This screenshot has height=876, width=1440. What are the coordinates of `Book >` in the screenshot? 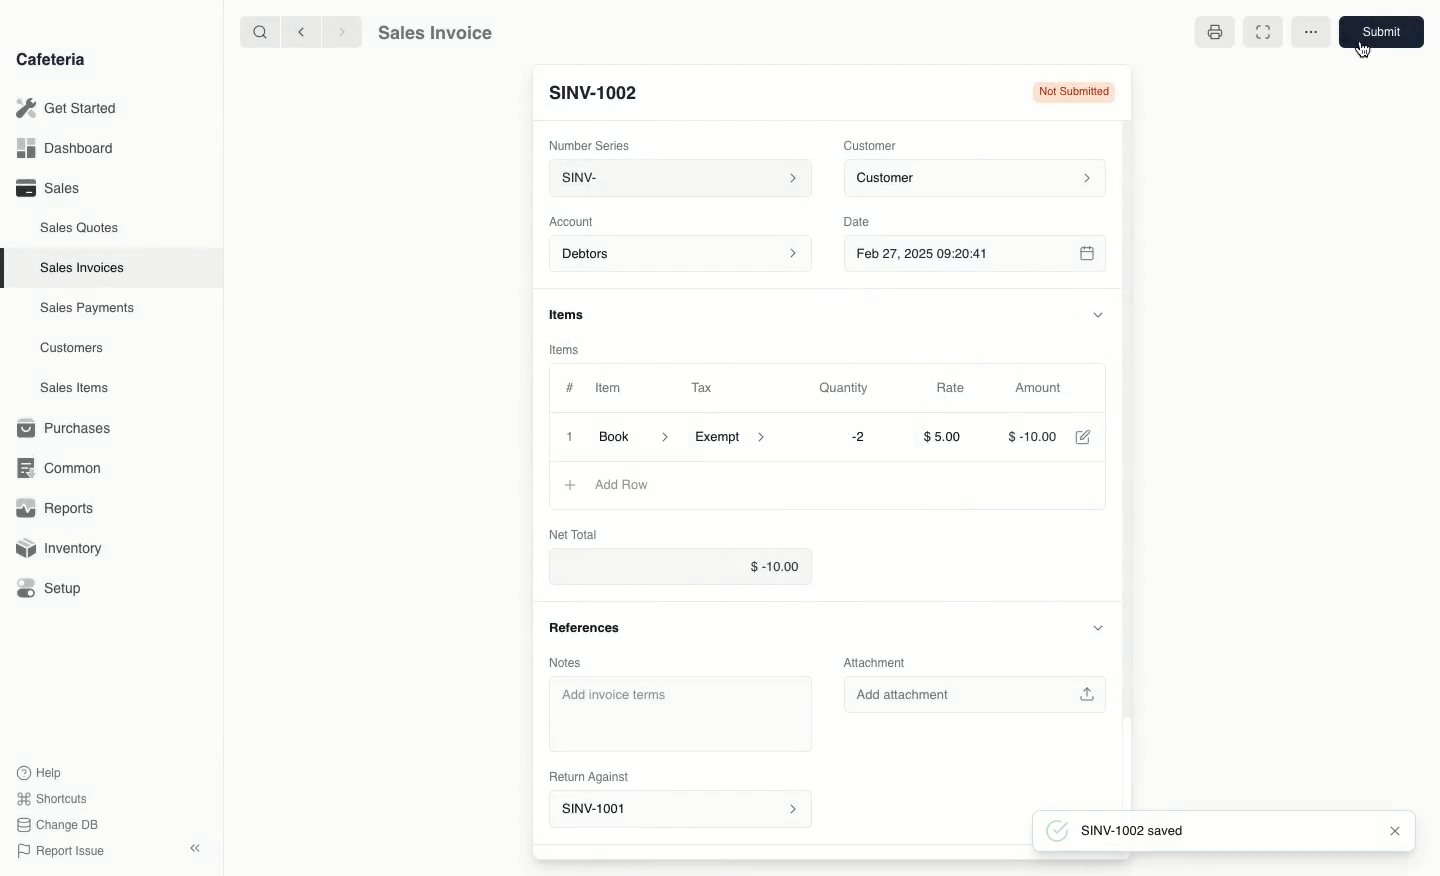 It's located at (637, 435).